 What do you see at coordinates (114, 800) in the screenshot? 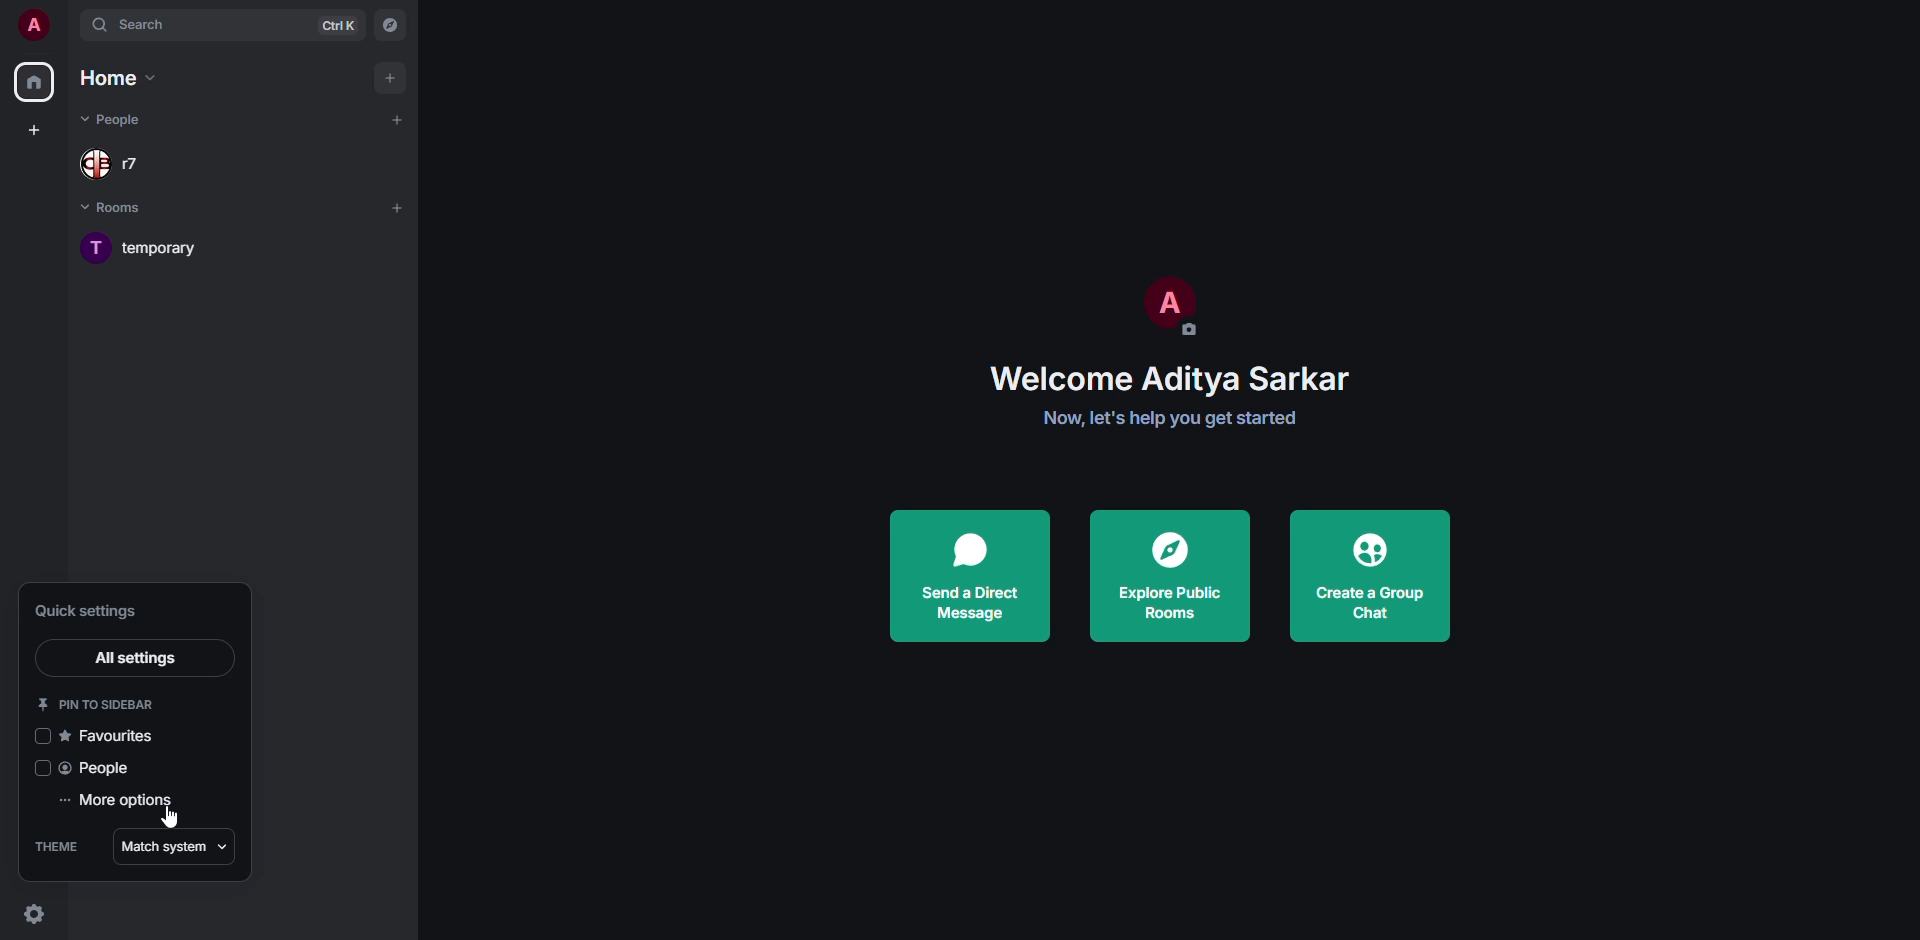
I see `more options` at bounding box center [114, 800].